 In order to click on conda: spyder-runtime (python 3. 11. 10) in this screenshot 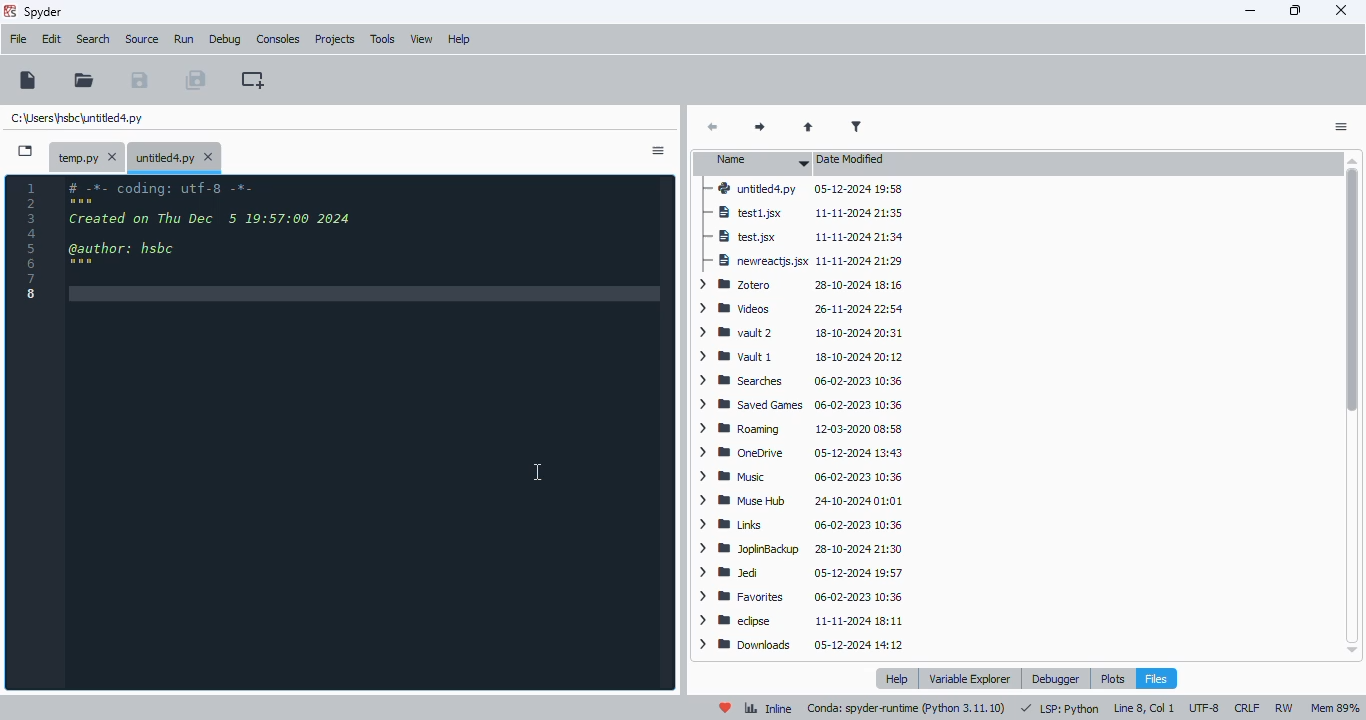, I will do `click(907, 709)`.